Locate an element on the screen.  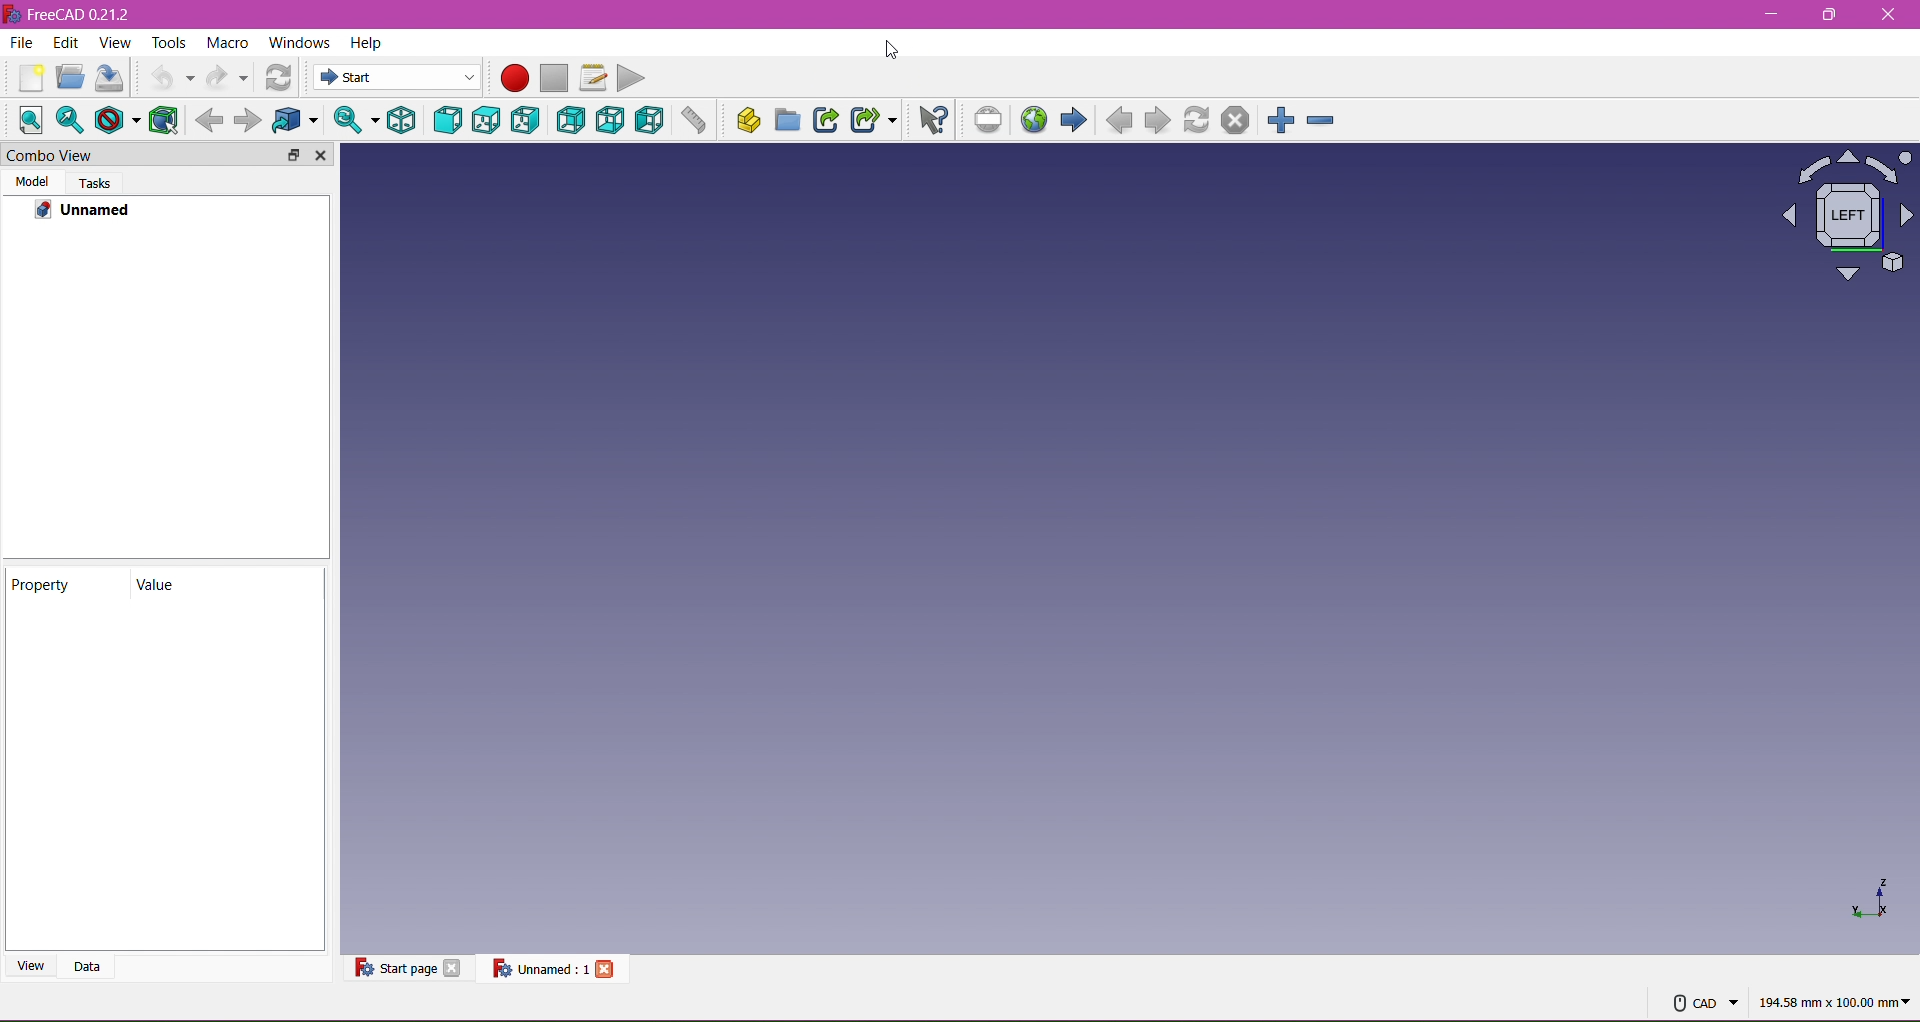
Maximize is located at coordinates (1831, 13).